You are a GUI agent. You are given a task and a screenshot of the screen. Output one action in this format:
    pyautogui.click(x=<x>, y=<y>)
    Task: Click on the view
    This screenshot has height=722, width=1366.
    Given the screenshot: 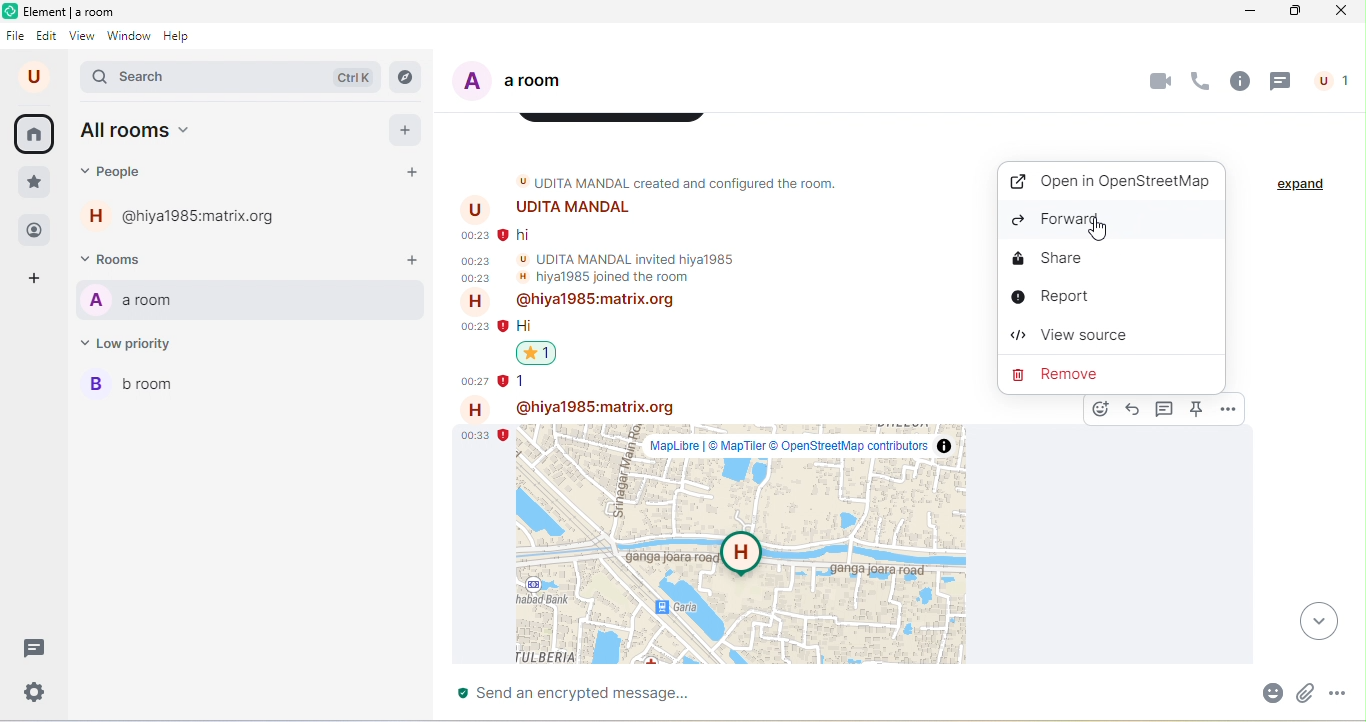 What is the action you would take?
    pyautogui.click(x=81, y=36)
    